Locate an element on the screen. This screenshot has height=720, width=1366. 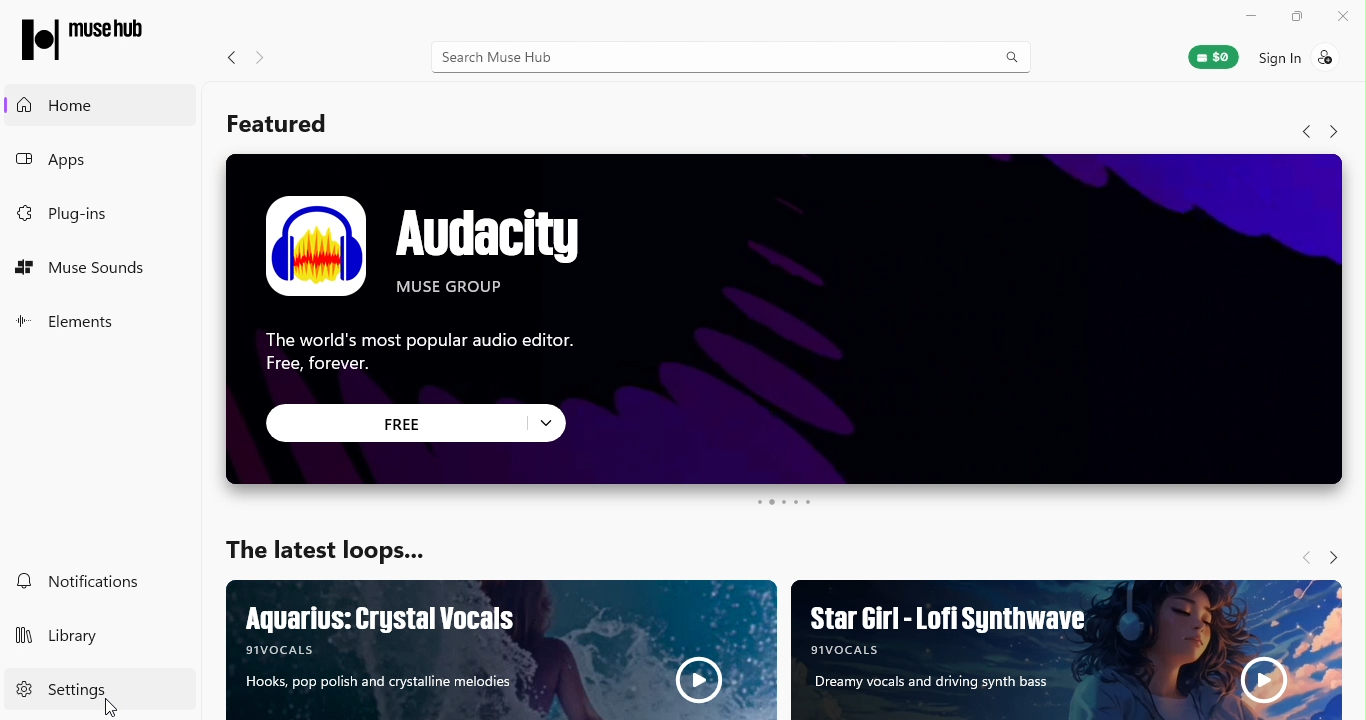
Settings is located at coordinates (66, 688).